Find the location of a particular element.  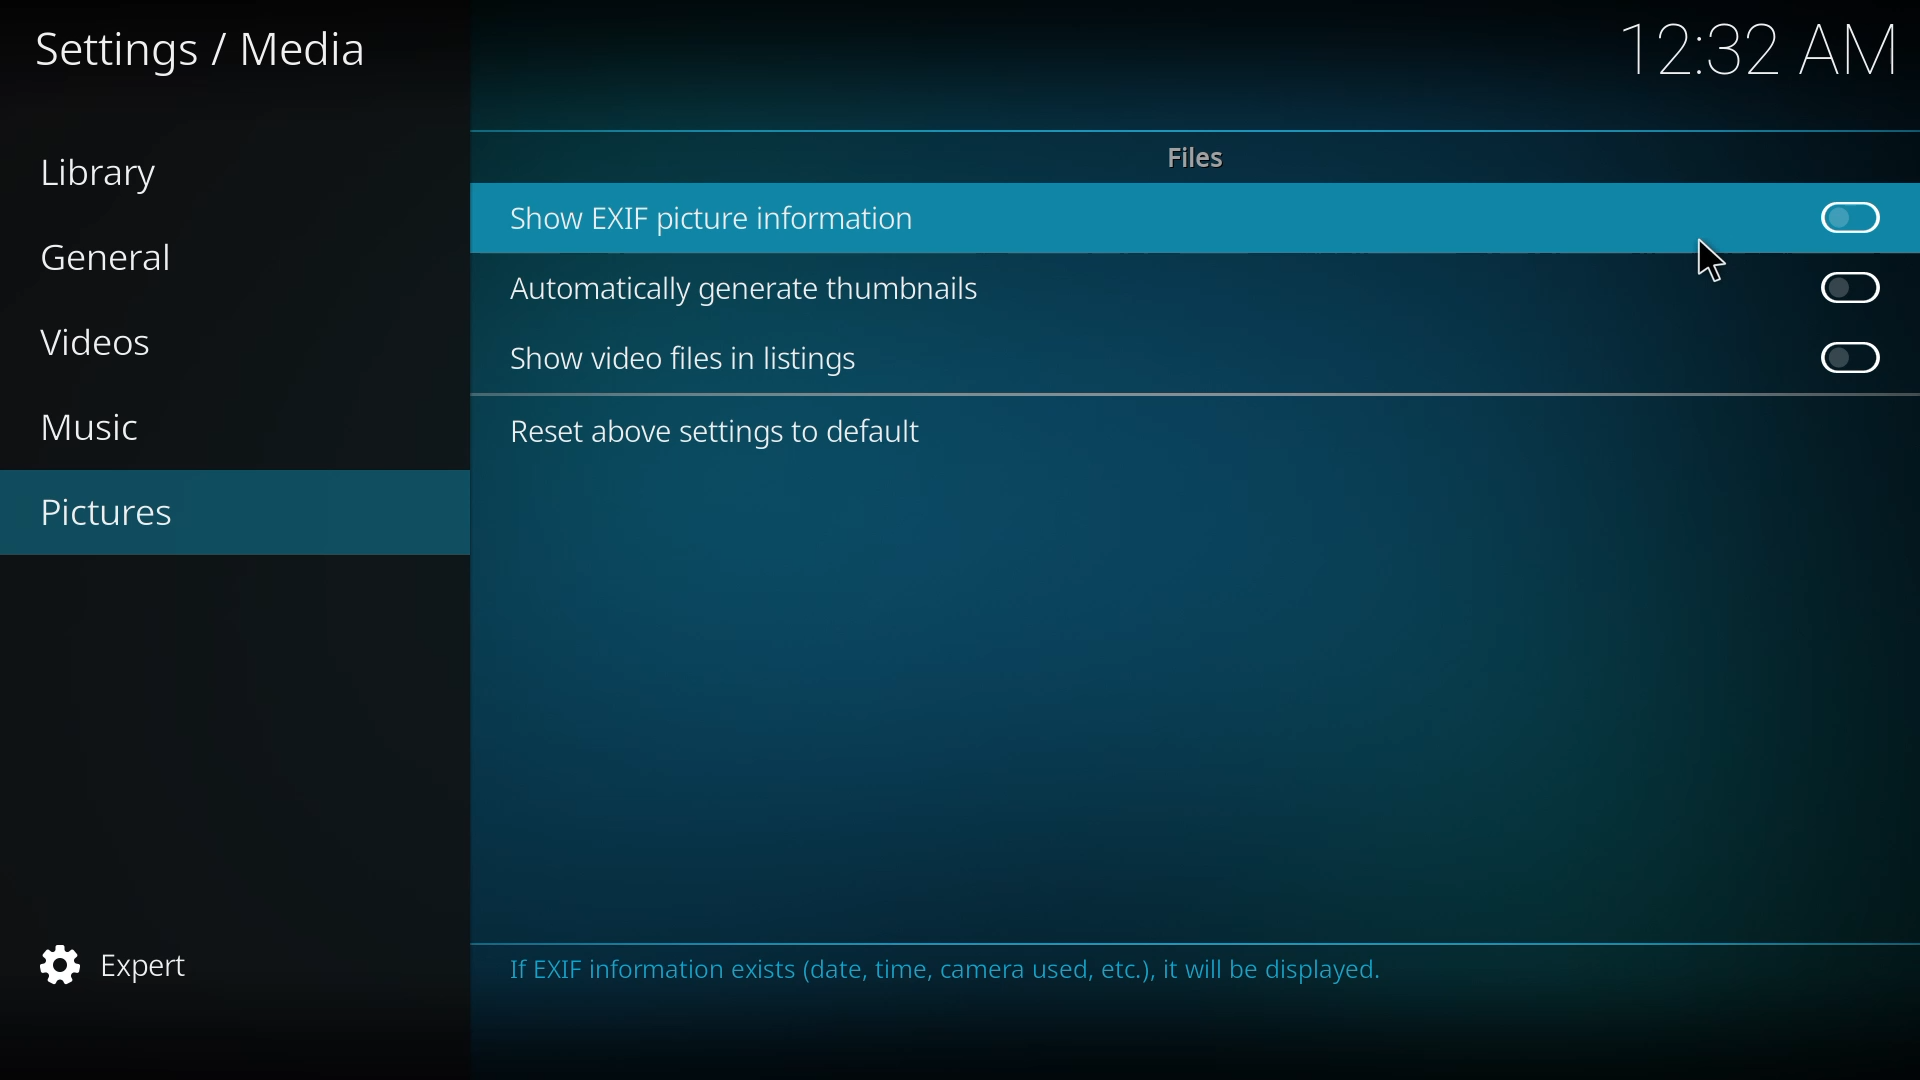

diabled is located at coordinates (1840, 216).